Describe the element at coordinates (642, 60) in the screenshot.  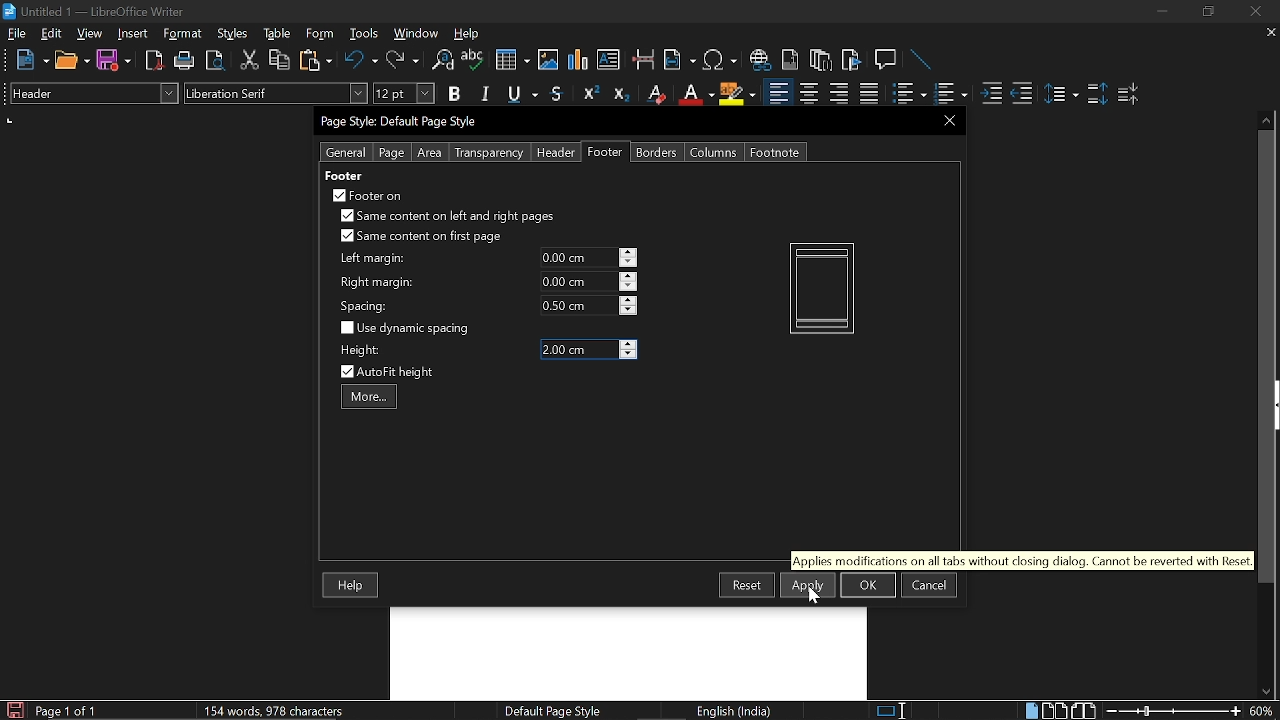
I see `Insert page break` at that location.